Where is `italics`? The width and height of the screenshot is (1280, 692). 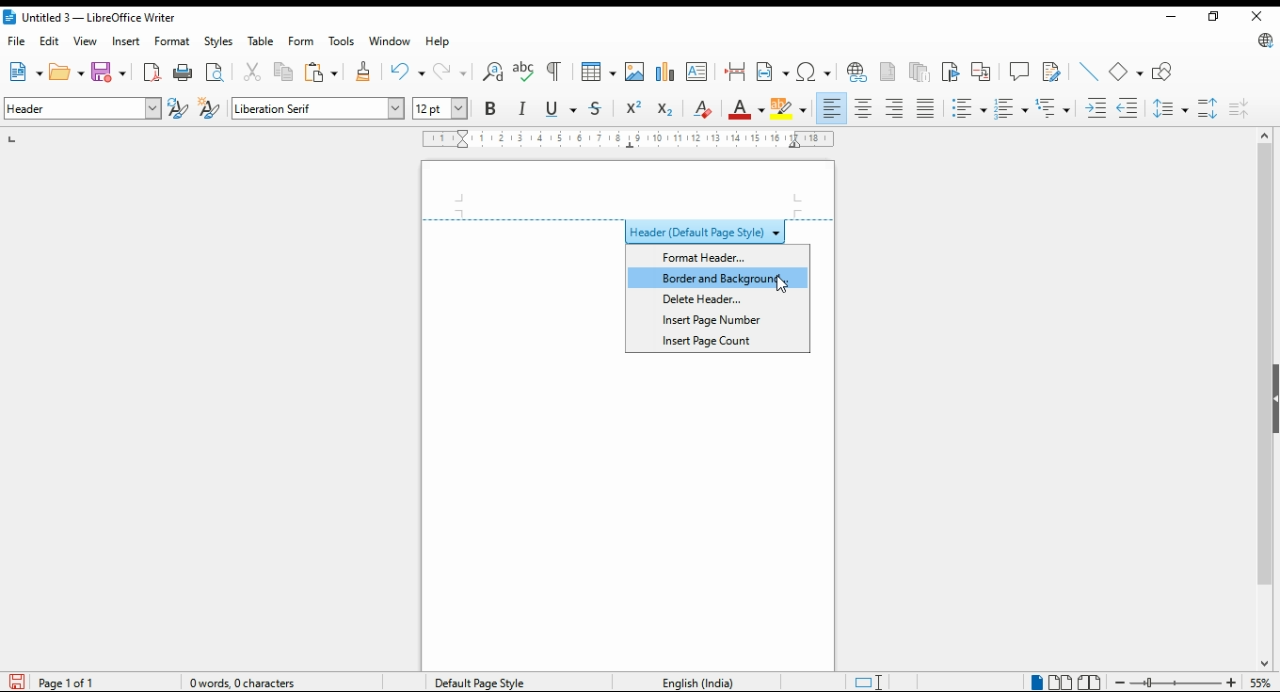
italics is located at coordinates (523, 108).